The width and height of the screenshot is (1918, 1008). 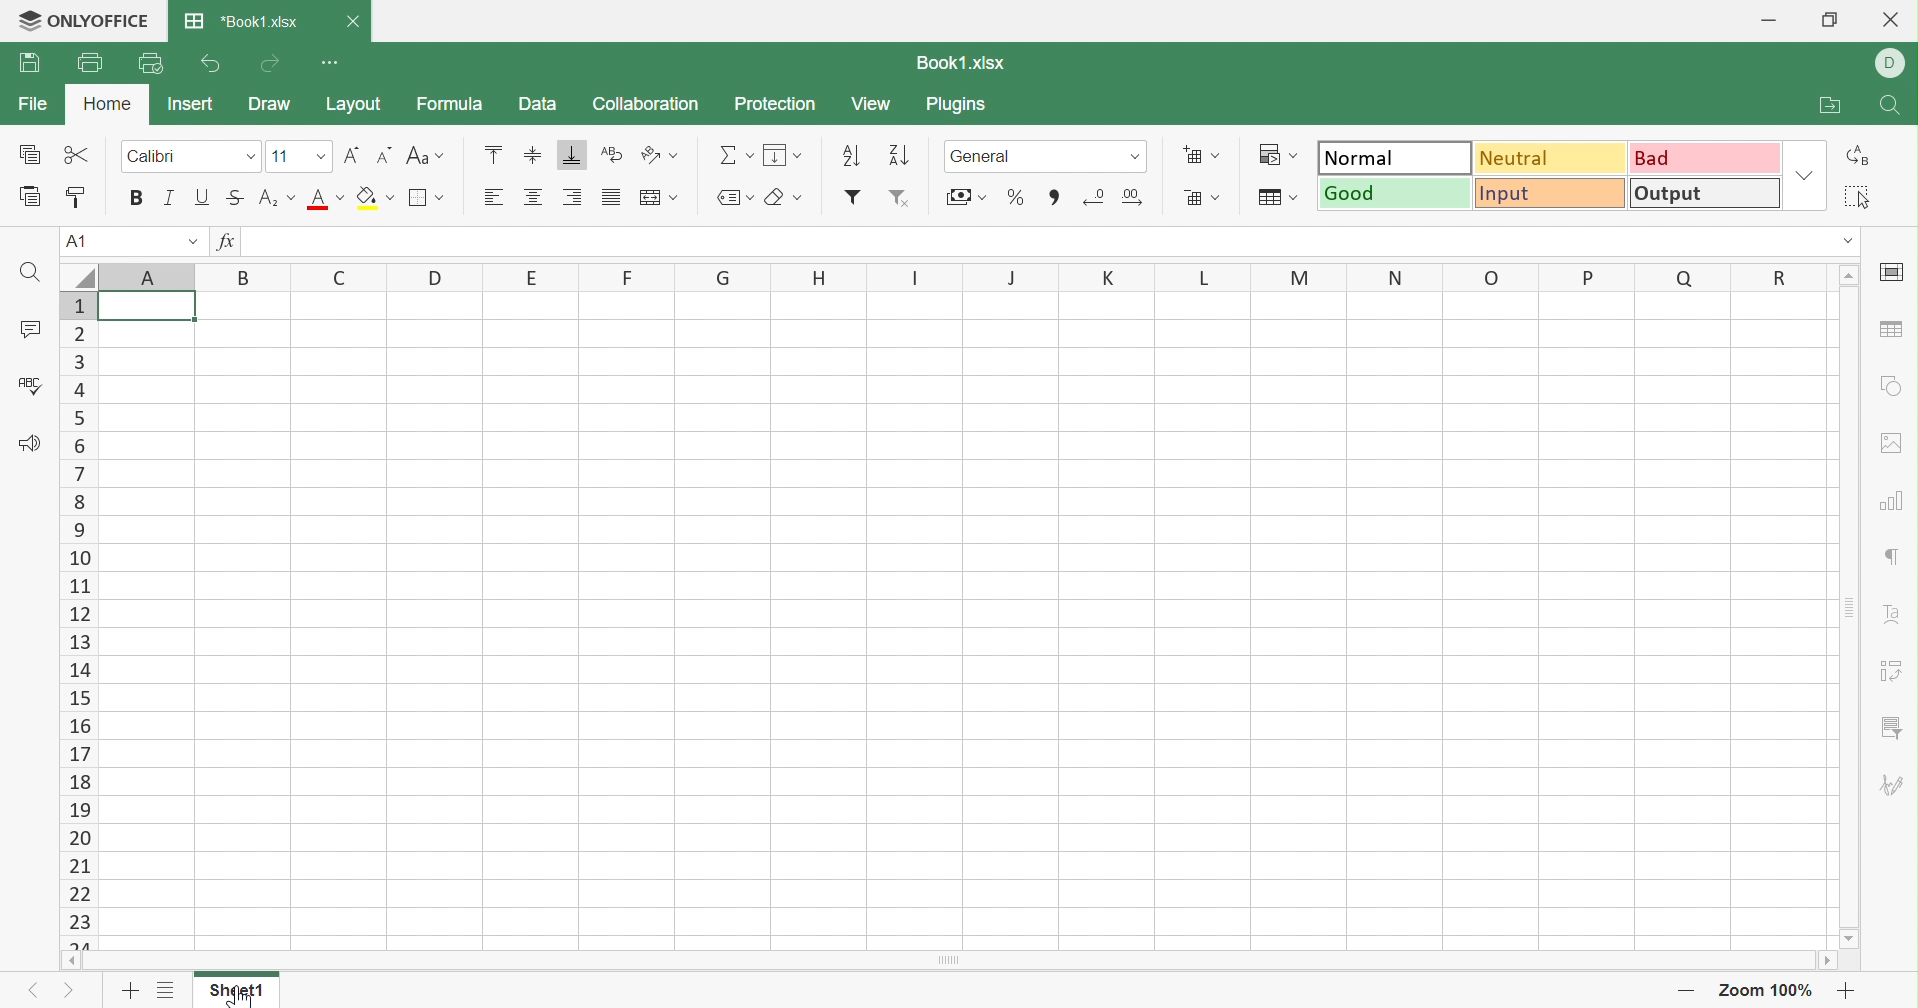 I want to click on Scroll Down, so click(x=1845, y=940).